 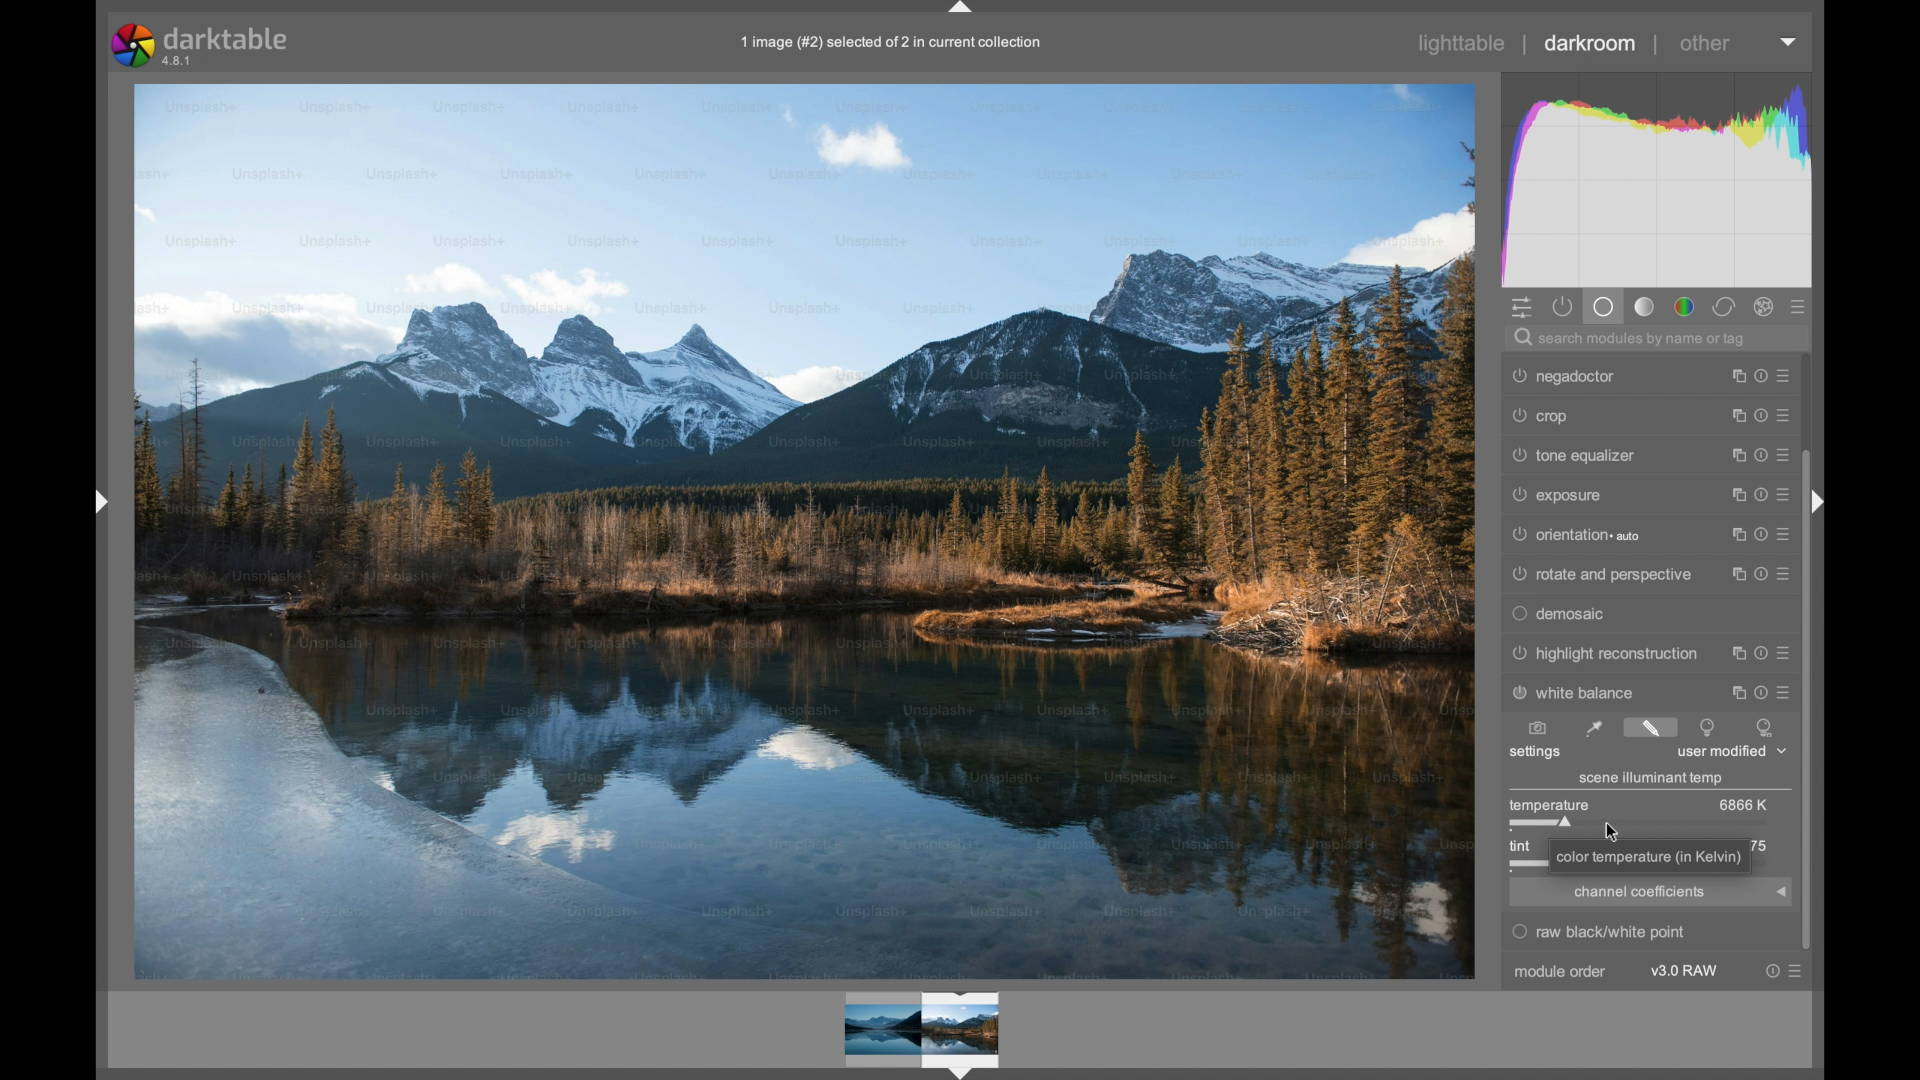 I want to click on histogram, so click(x=1656, y=178).